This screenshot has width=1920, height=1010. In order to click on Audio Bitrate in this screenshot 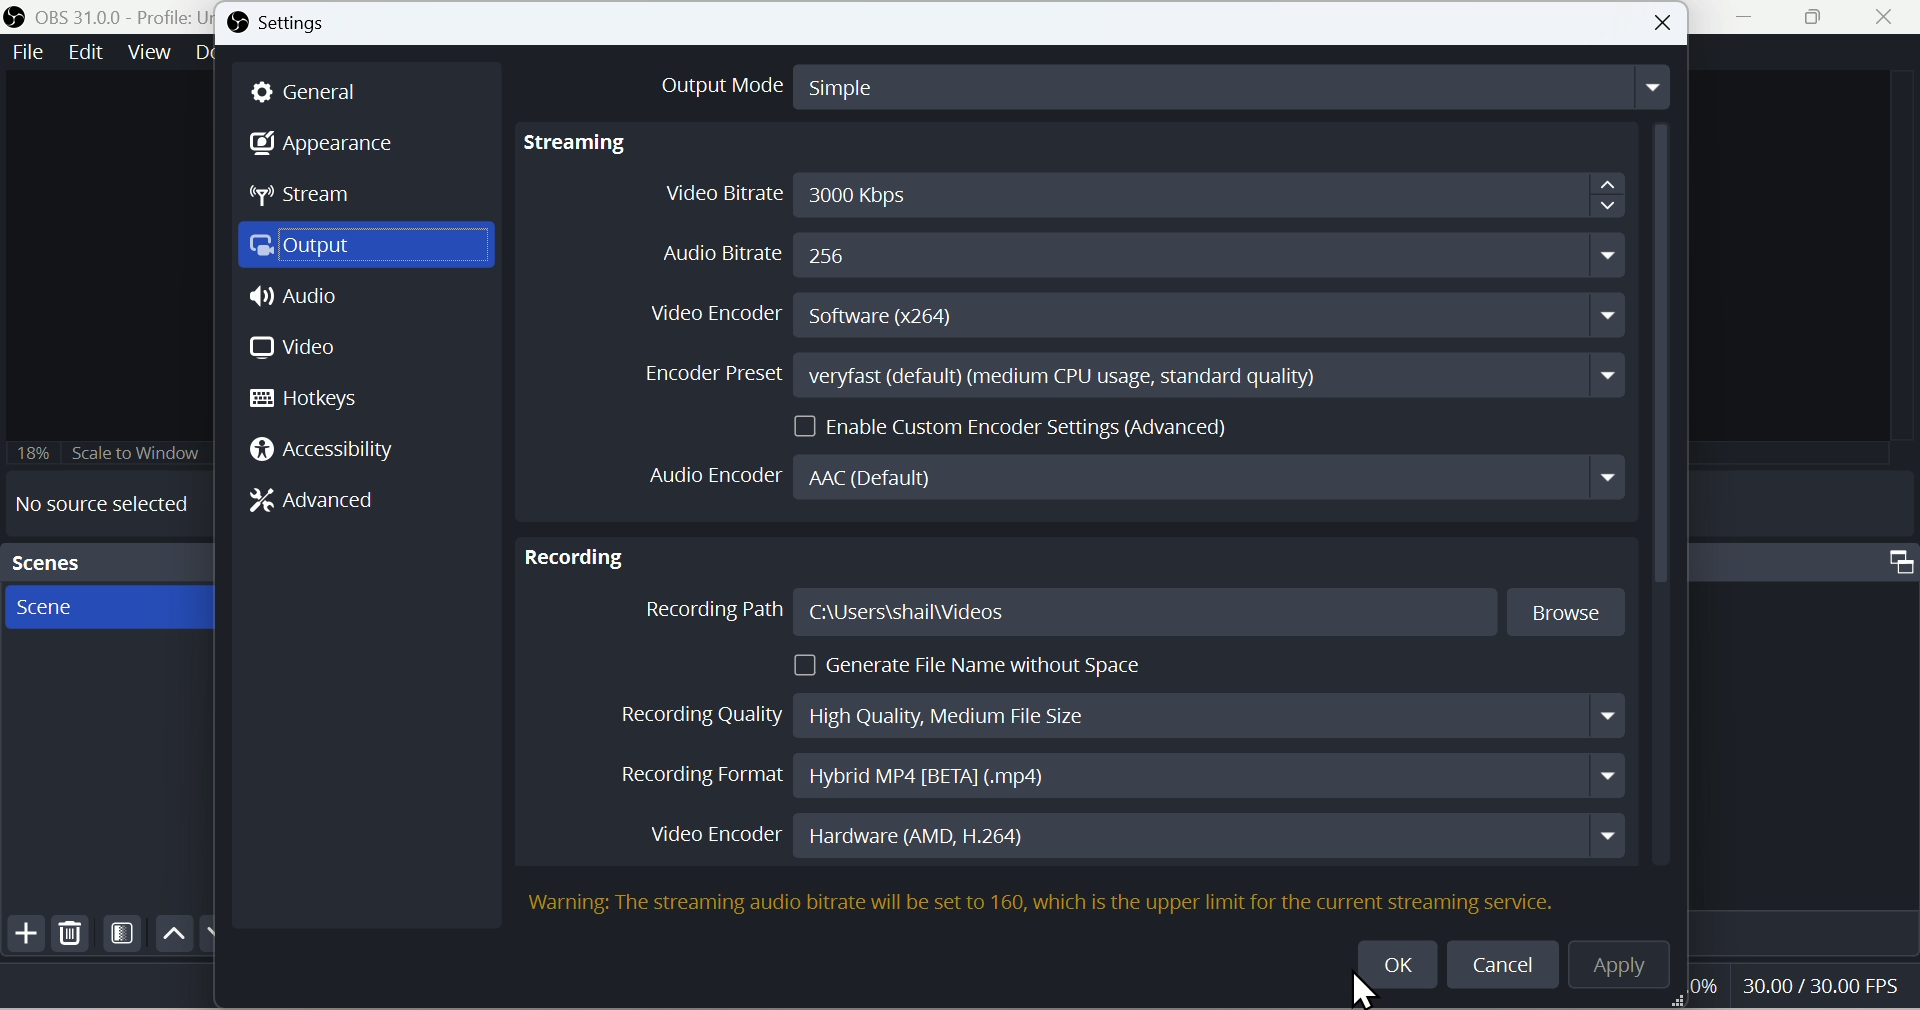, I will do `click(707, 253)`.